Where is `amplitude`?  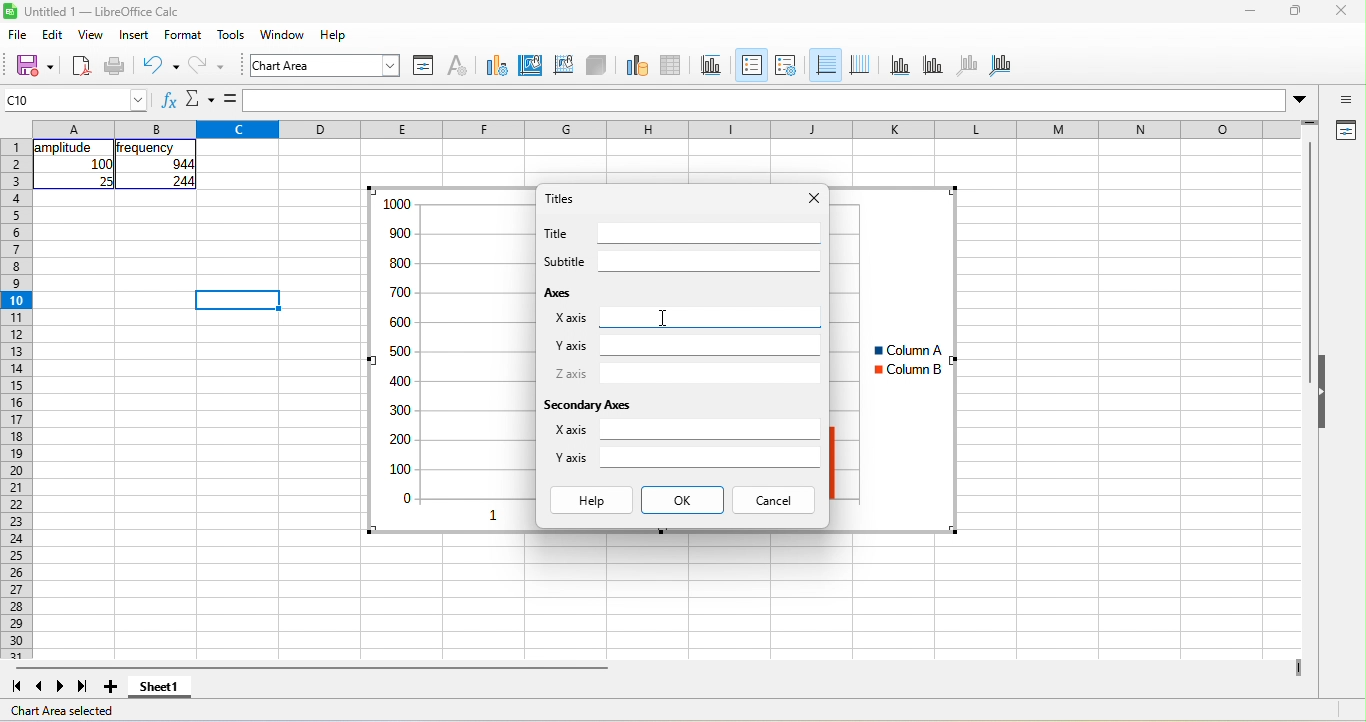
amplitude is located at coordinates (66, 148).